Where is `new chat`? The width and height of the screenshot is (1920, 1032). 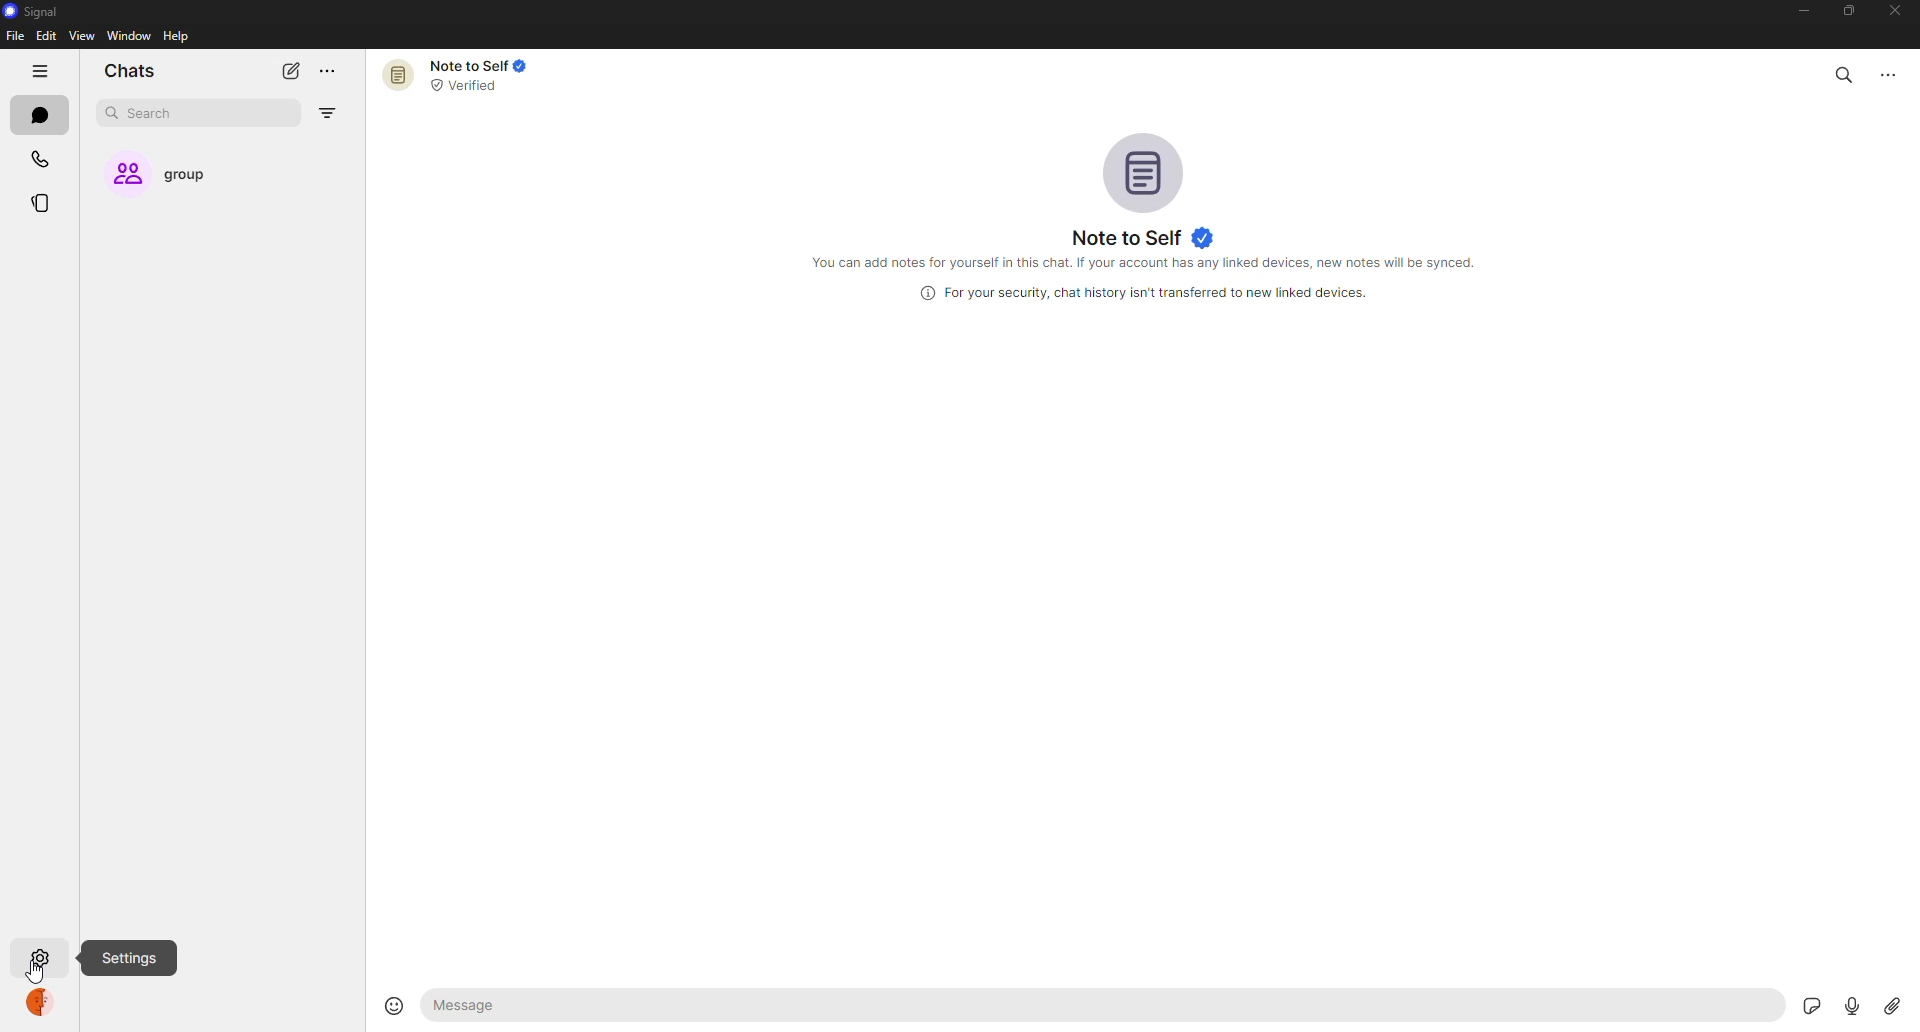
new chat is located at coordinates (290, 70).